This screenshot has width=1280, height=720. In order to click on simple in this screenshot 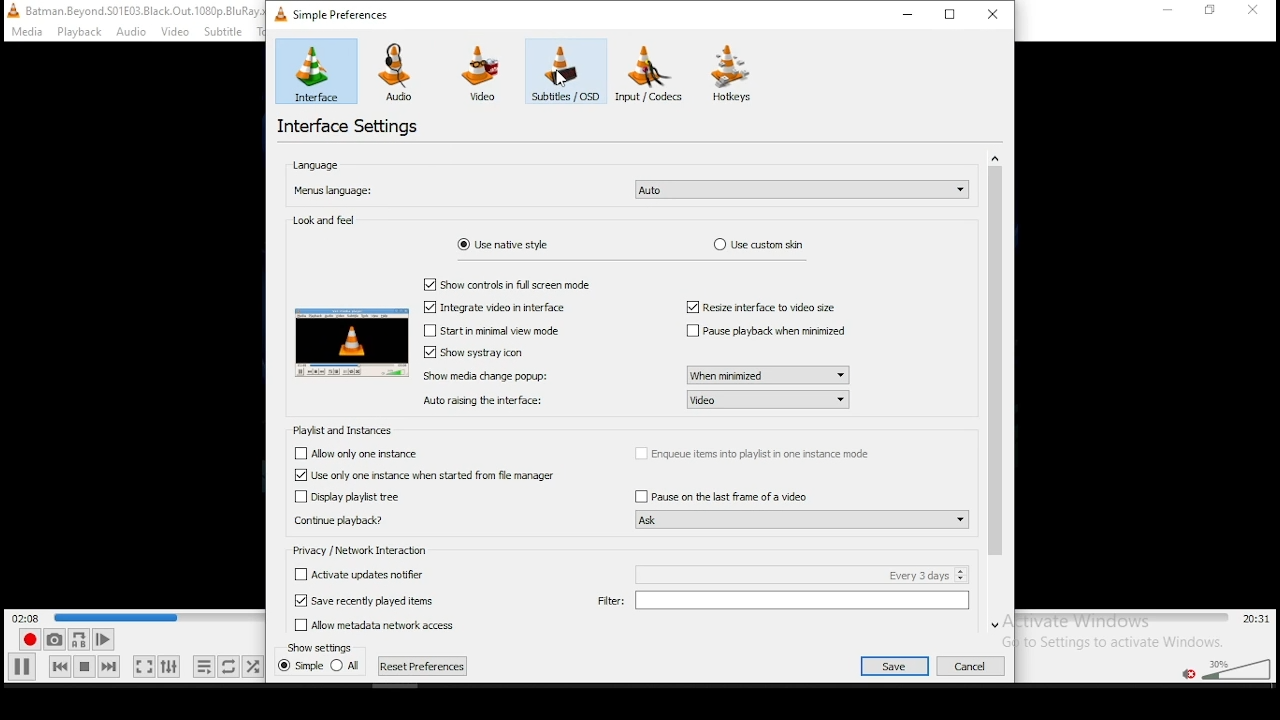, I will do `click(301, 667)`.